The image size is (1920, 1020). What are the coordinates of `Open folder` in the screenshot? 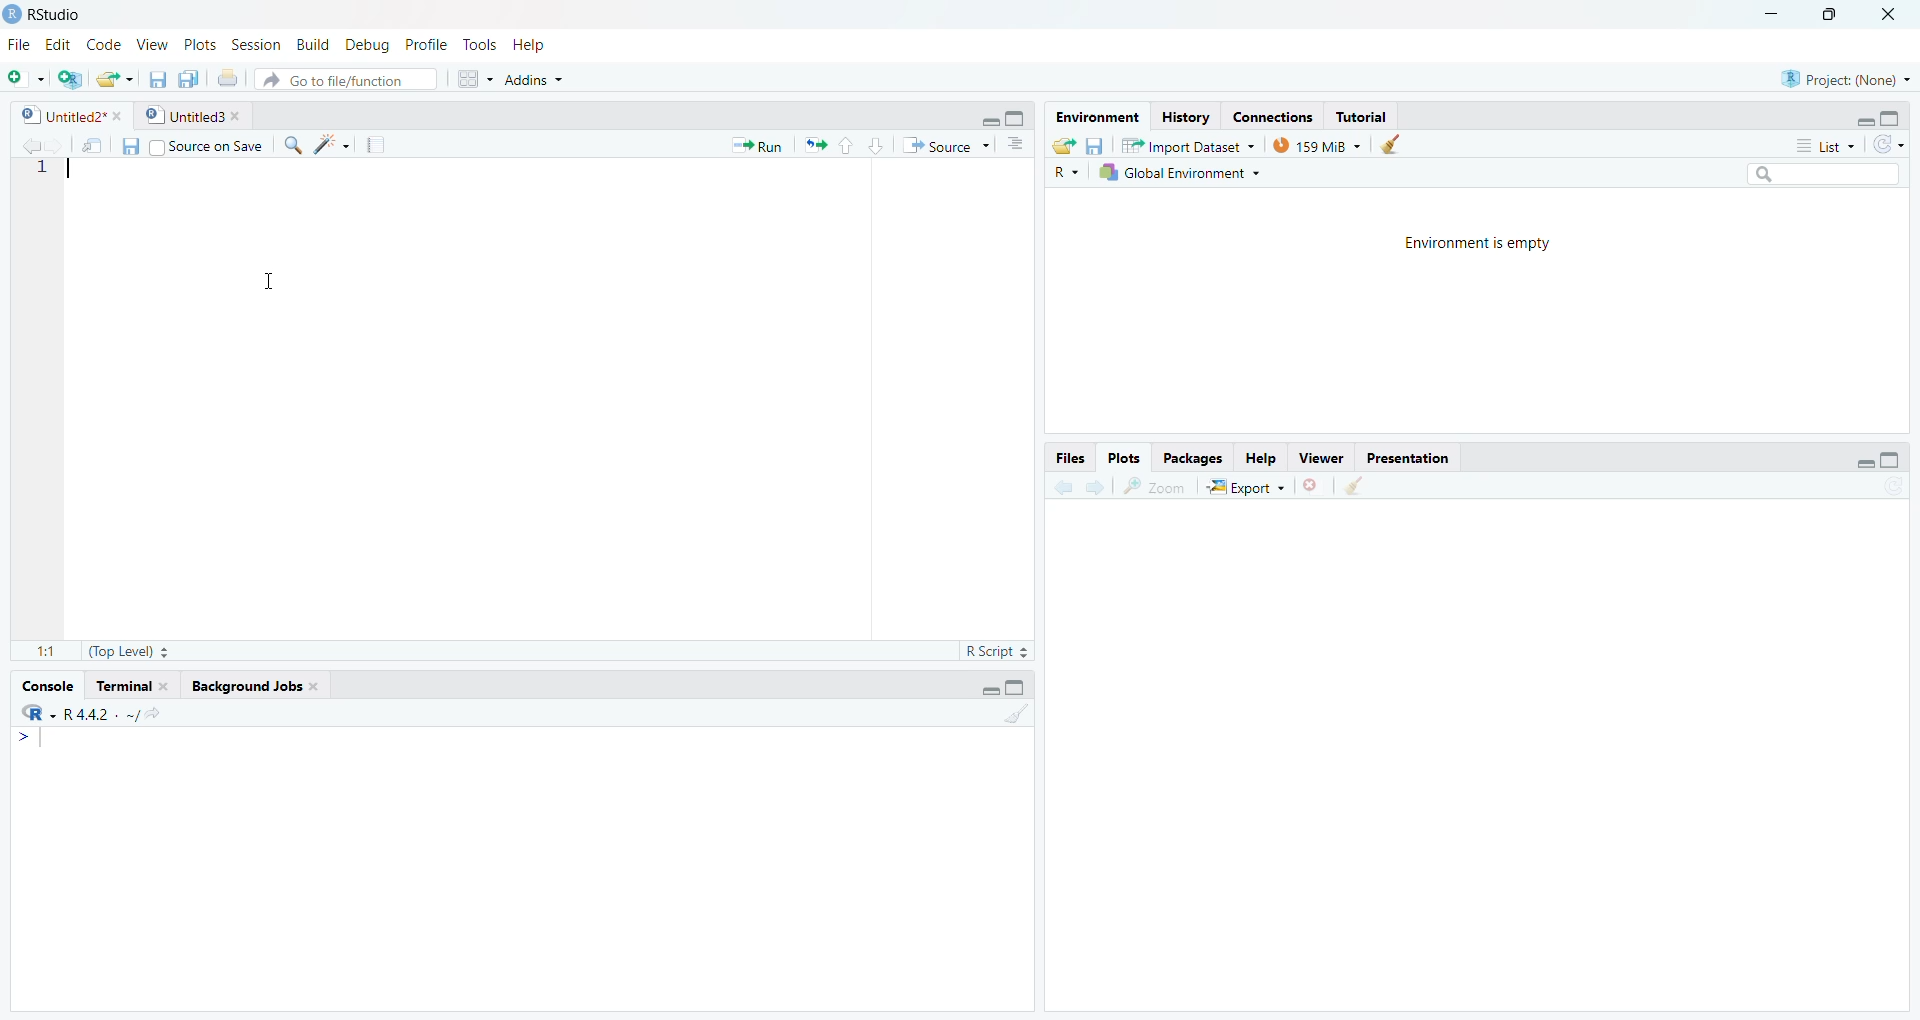 It's located at (113, 79).